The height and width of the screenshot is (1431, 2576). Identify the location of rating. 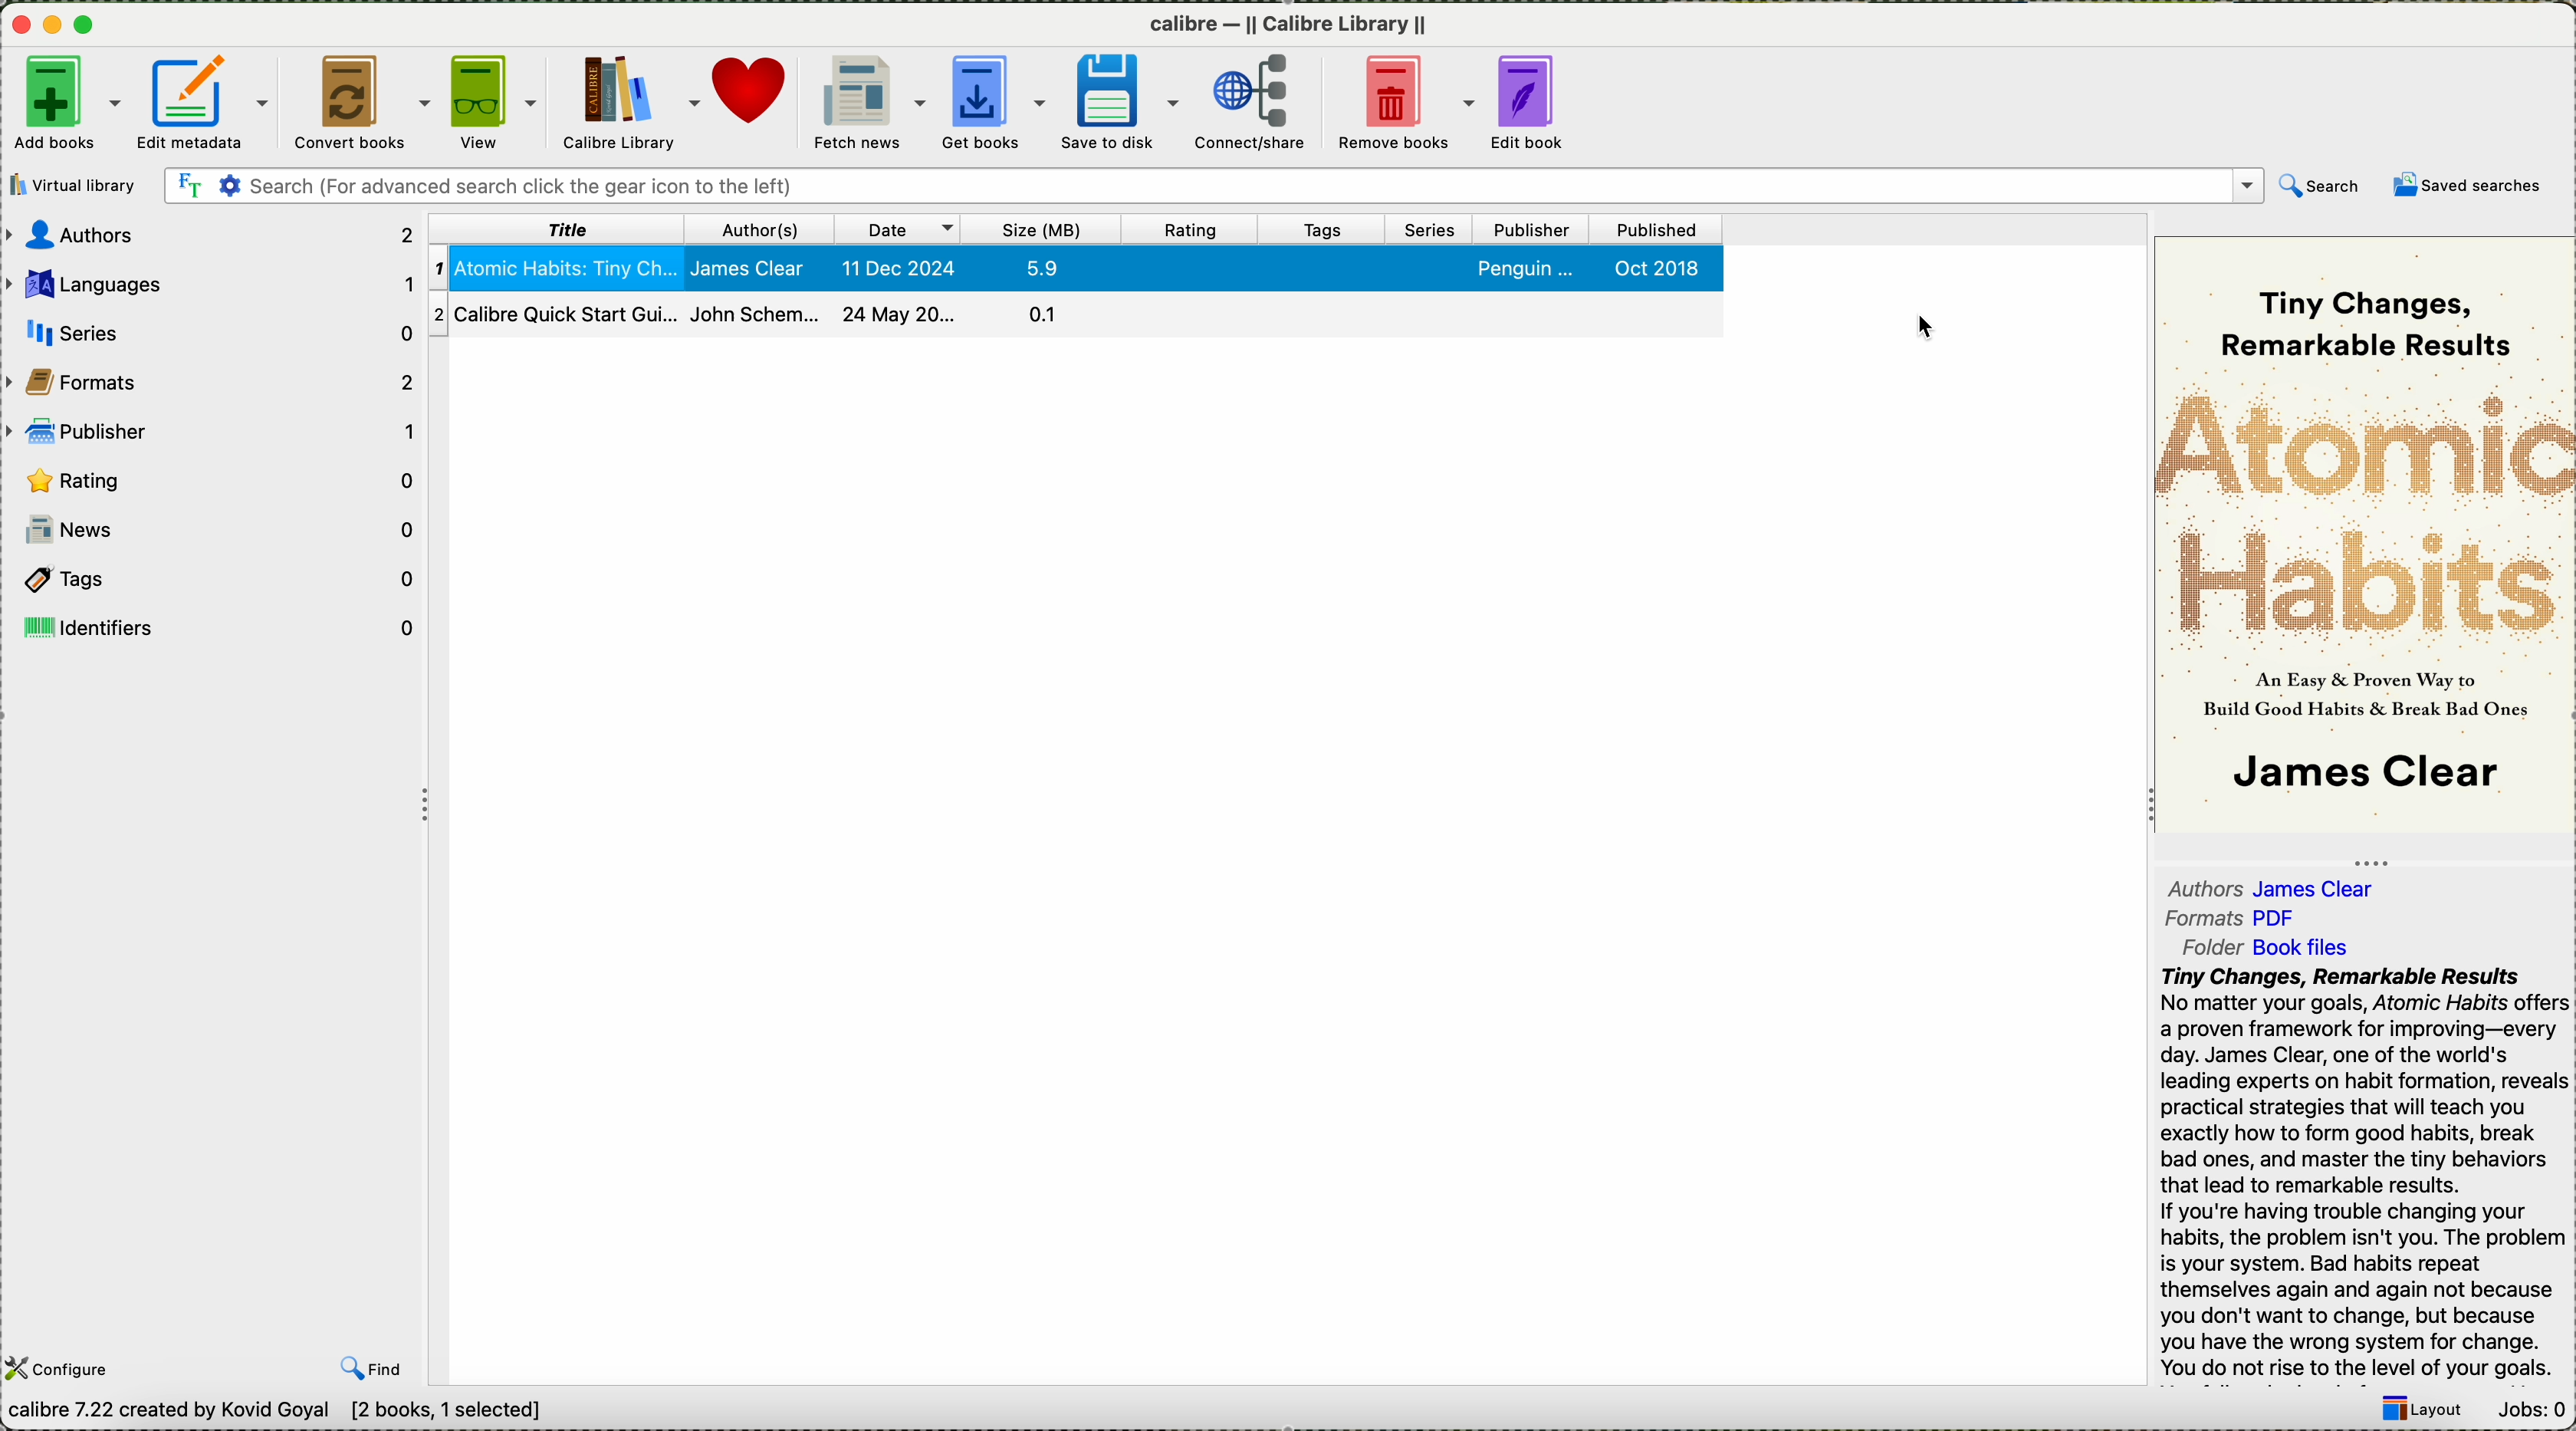
(217, 482).